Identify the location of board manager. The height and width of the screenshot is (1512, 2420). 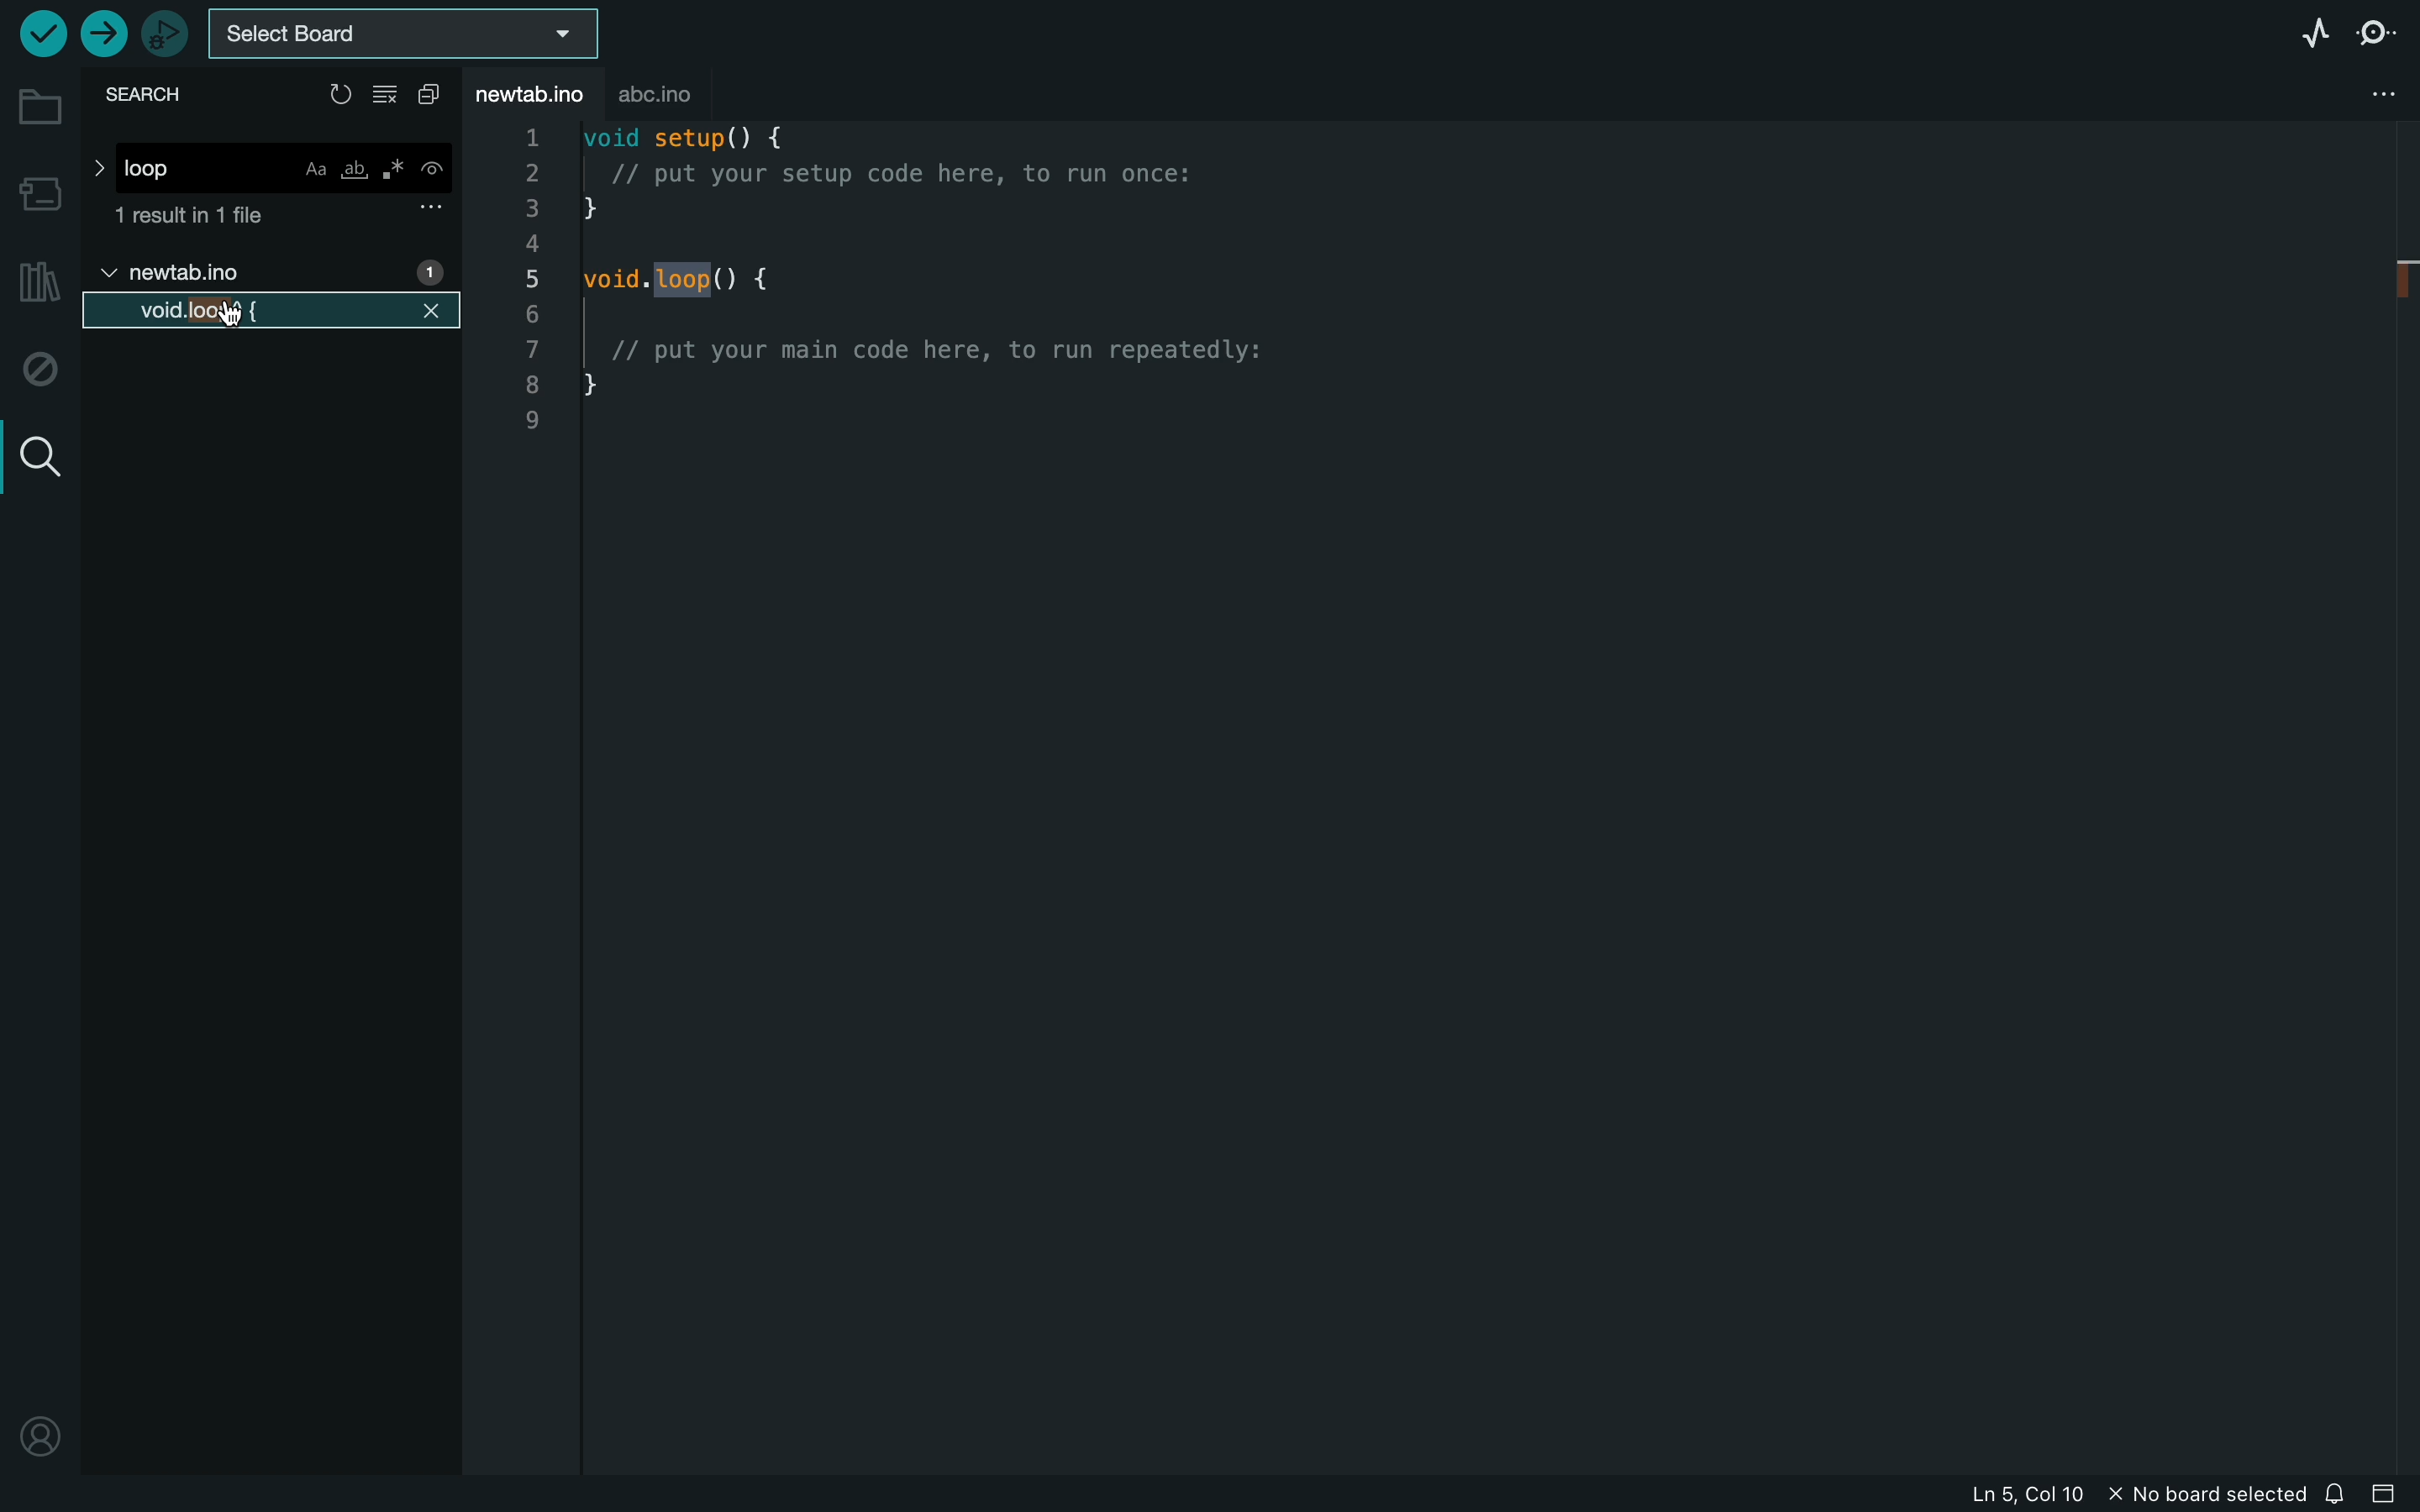
(39, 190).